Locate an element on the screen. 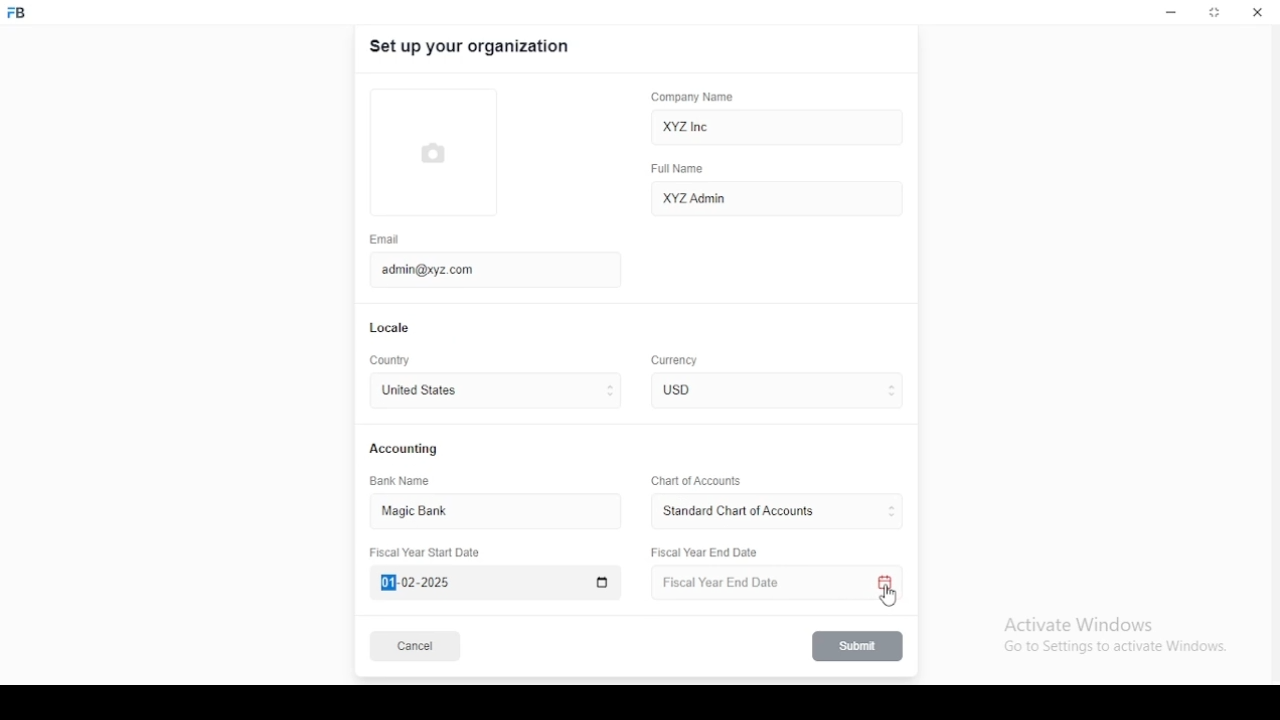 This screenshot has height=720, width=1280. united states is located at coordinates (418, 392).